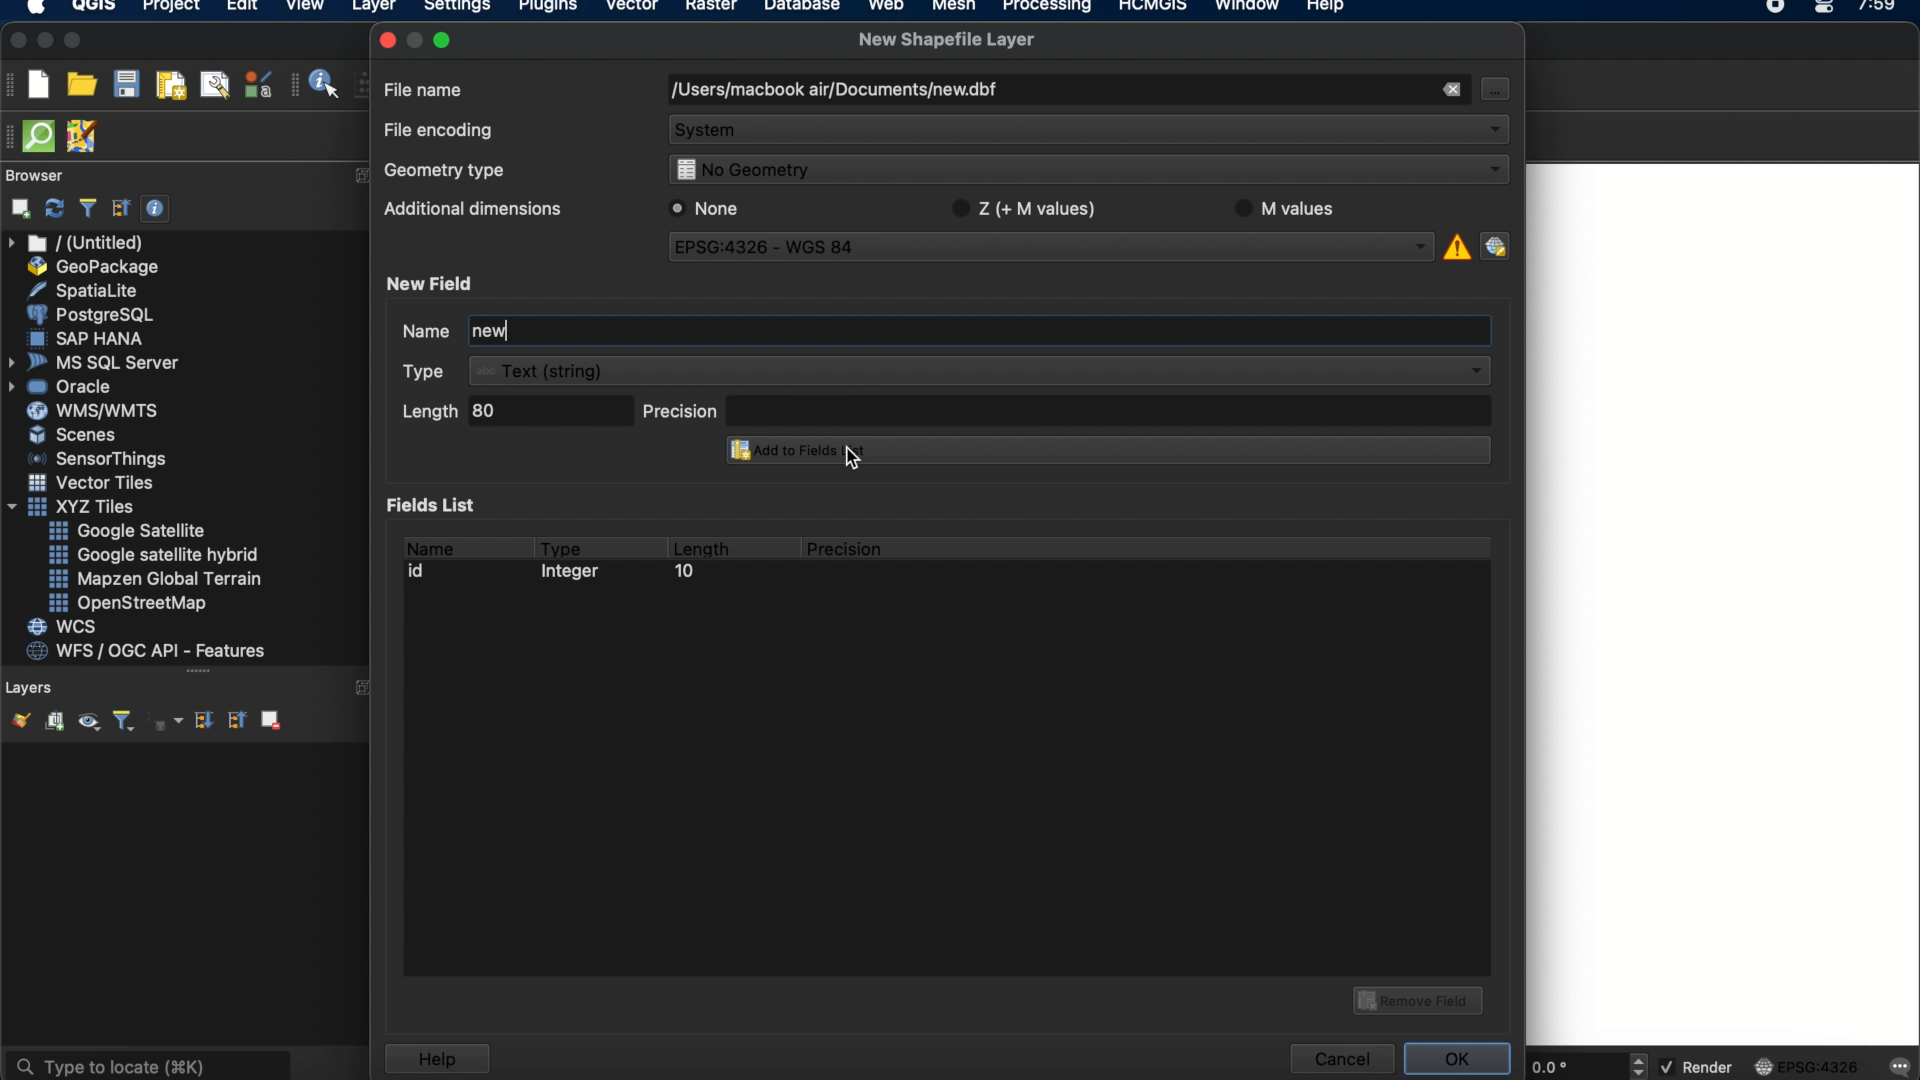  I want to click on view, so click(305, 8).